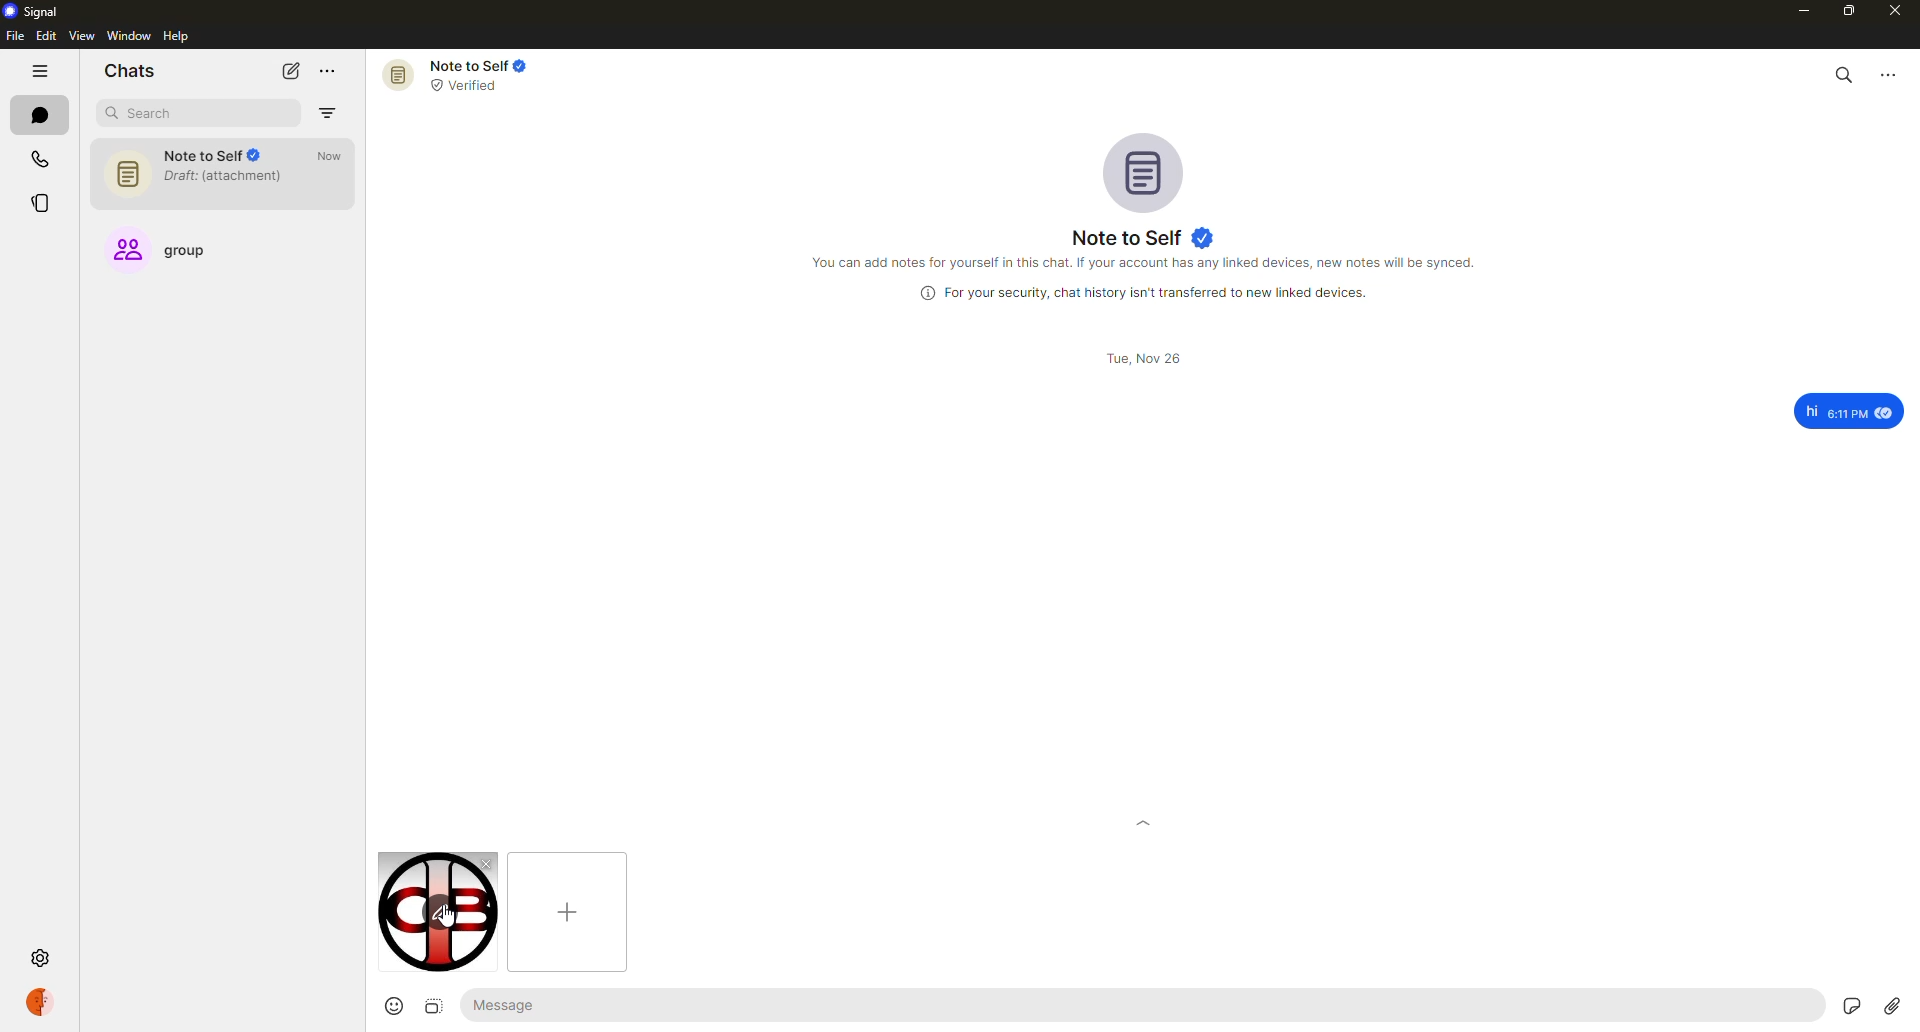  Describe the element at coordinates (46, 35) in the screenshot. I see `edit` at that location.